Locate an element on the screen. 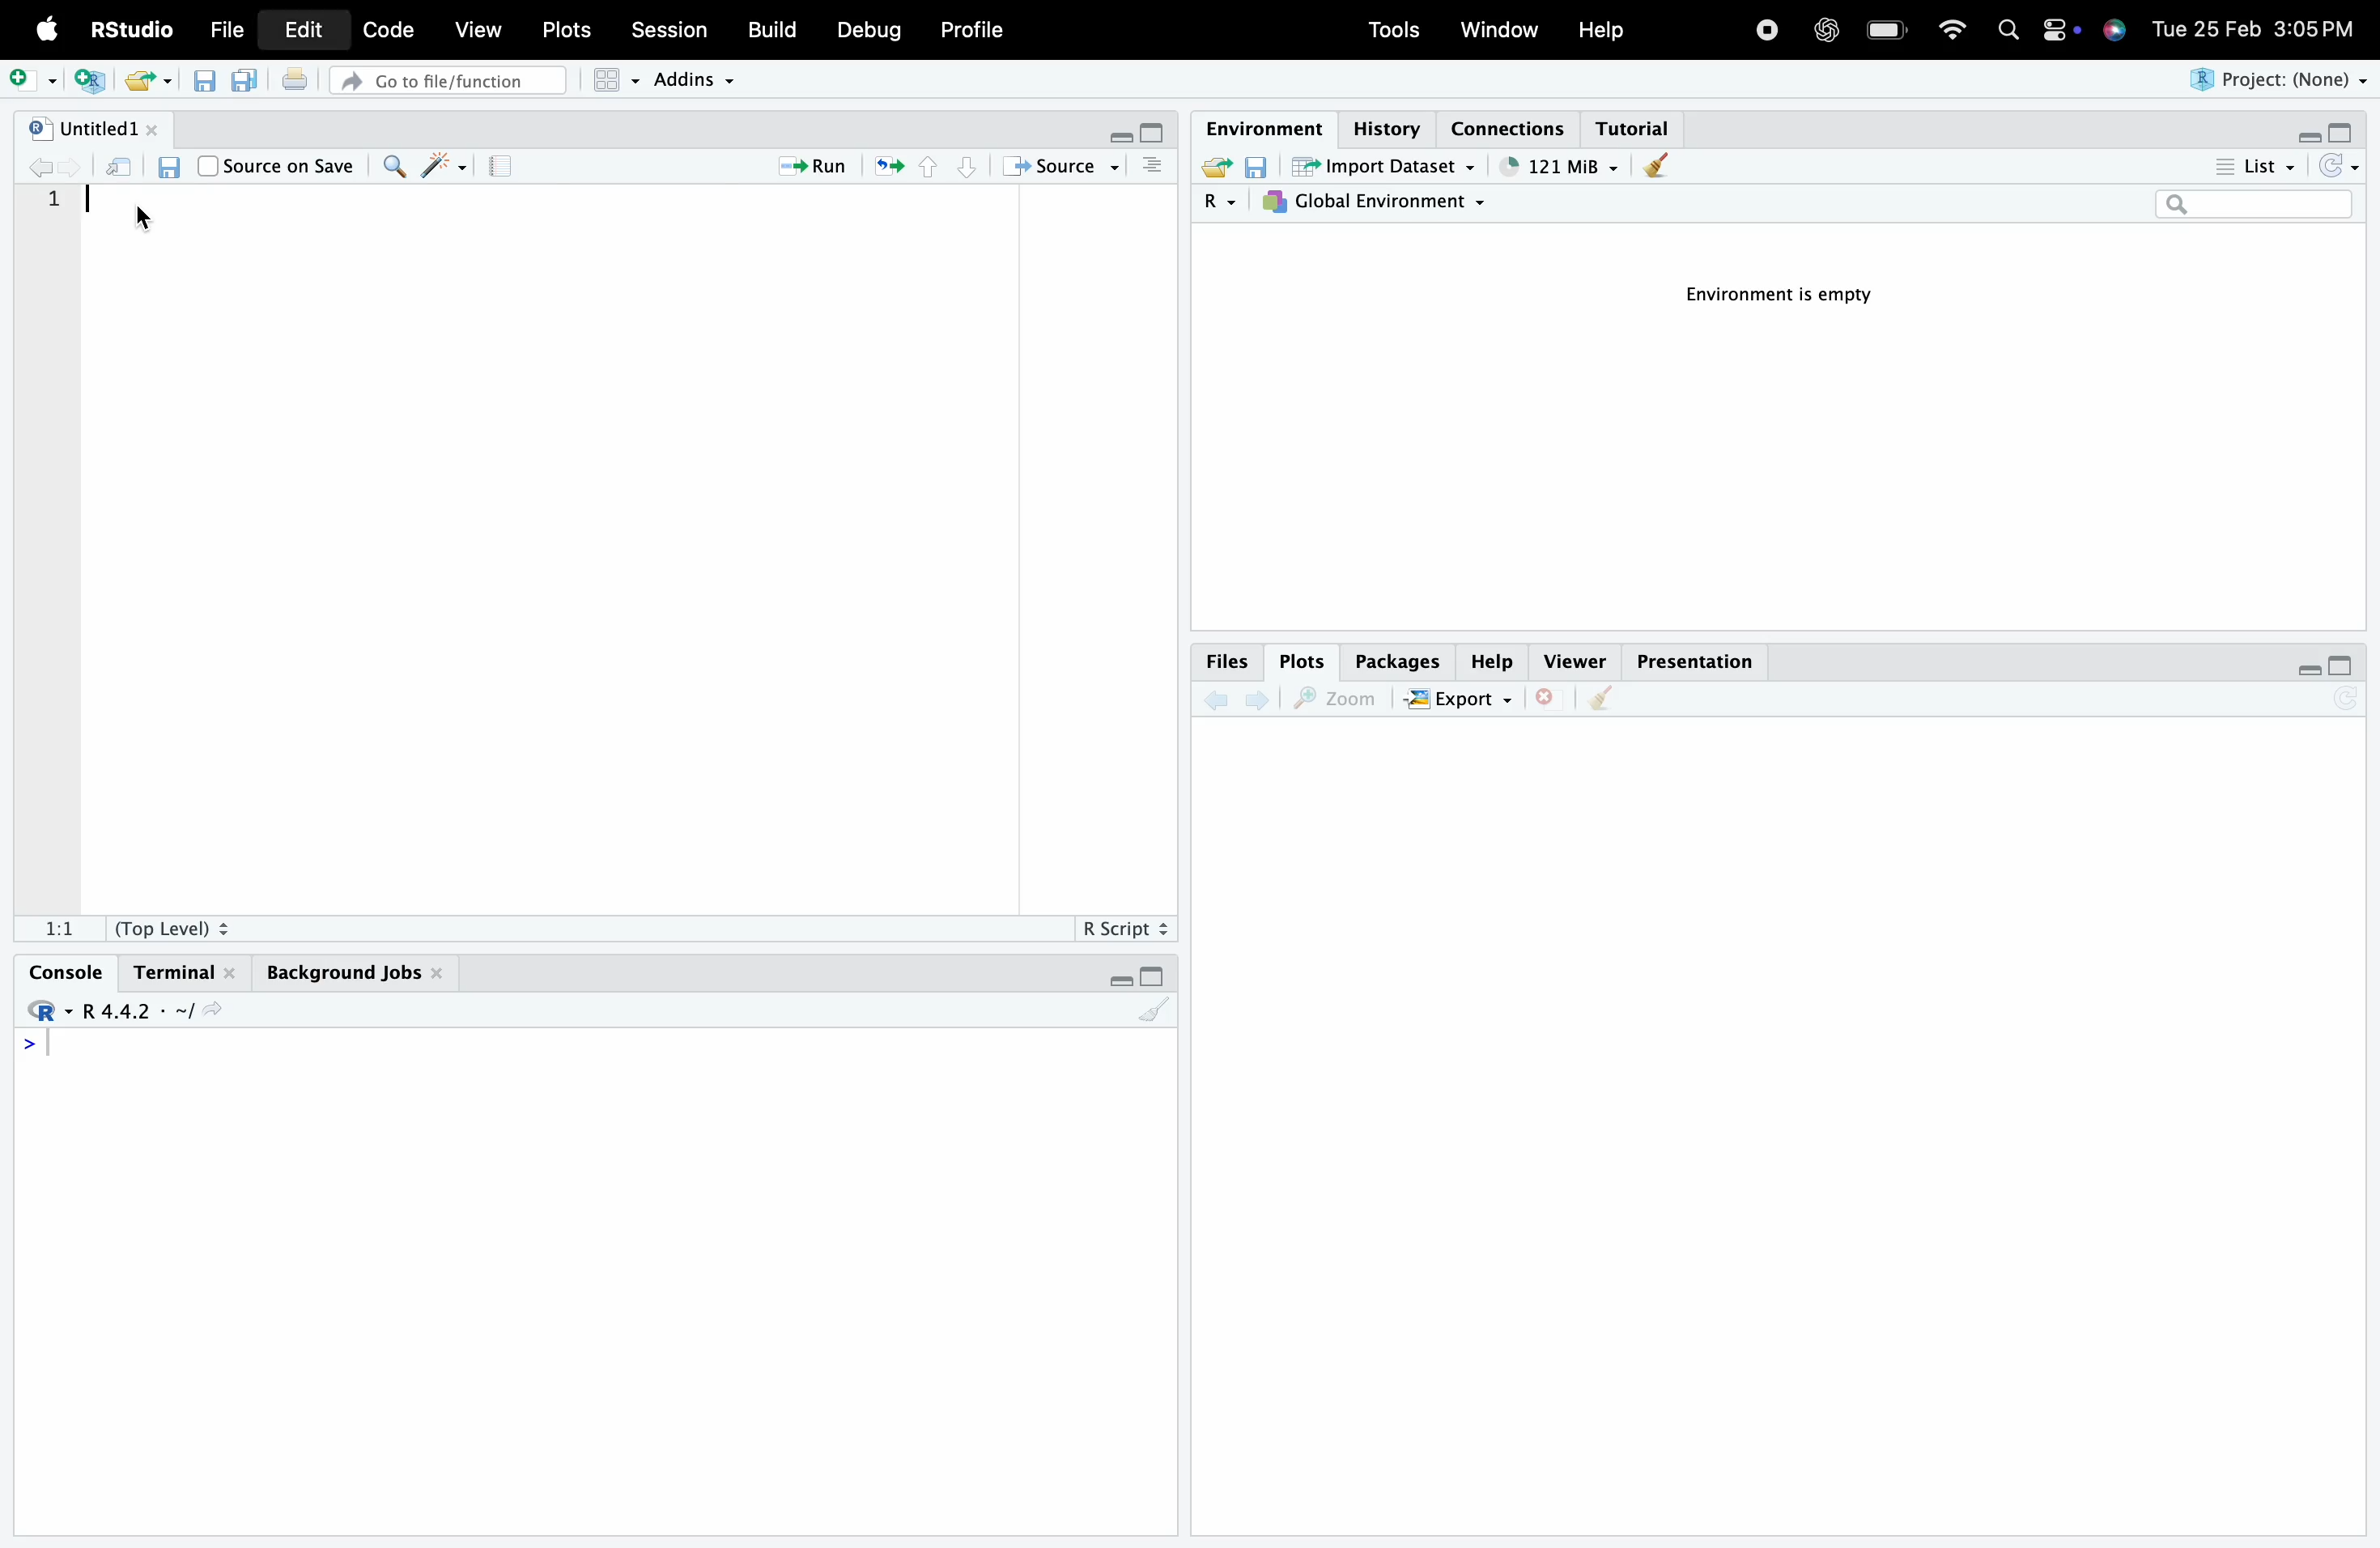 This screenshot has height=1548, width=2380. Maximize/Restore is located at coordinates (1160, 135).